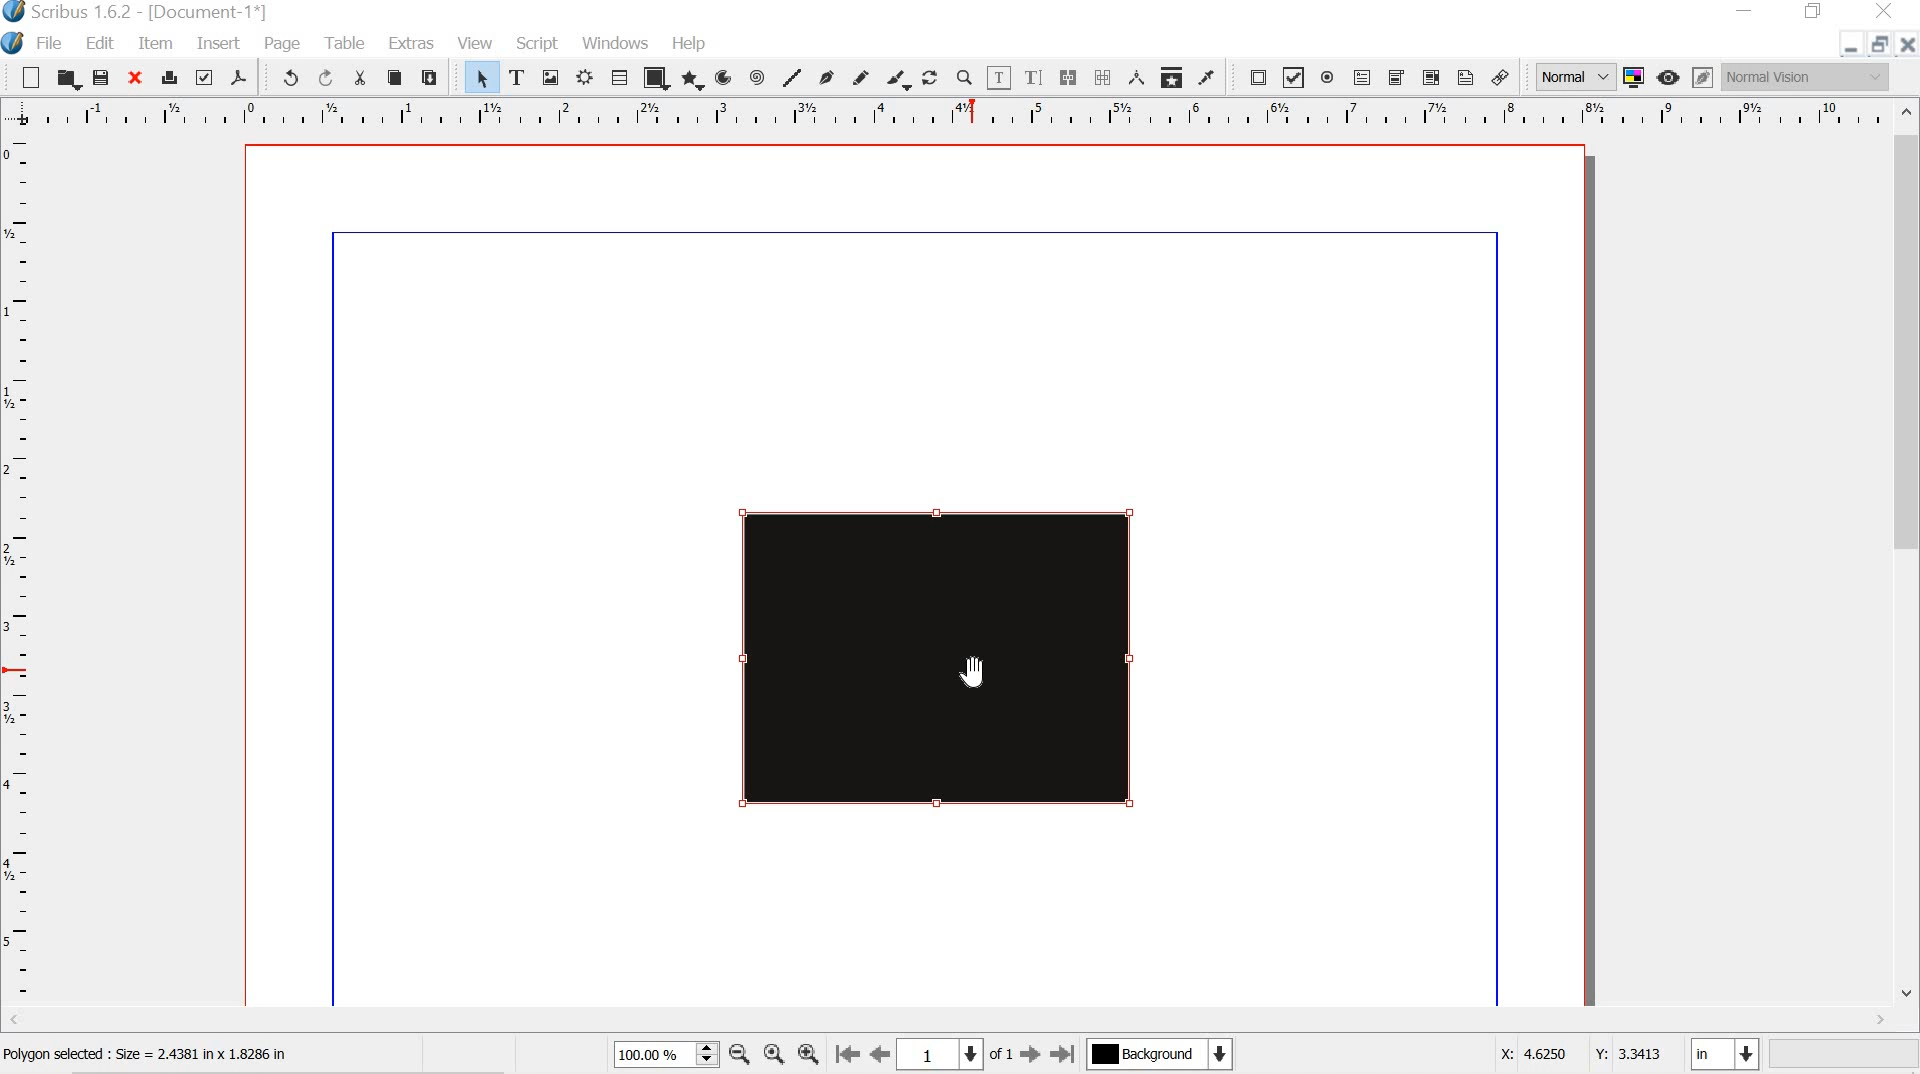 This screenshot has width=1920, height=1074. I want to click on copy item properties, so click(1171, 75).